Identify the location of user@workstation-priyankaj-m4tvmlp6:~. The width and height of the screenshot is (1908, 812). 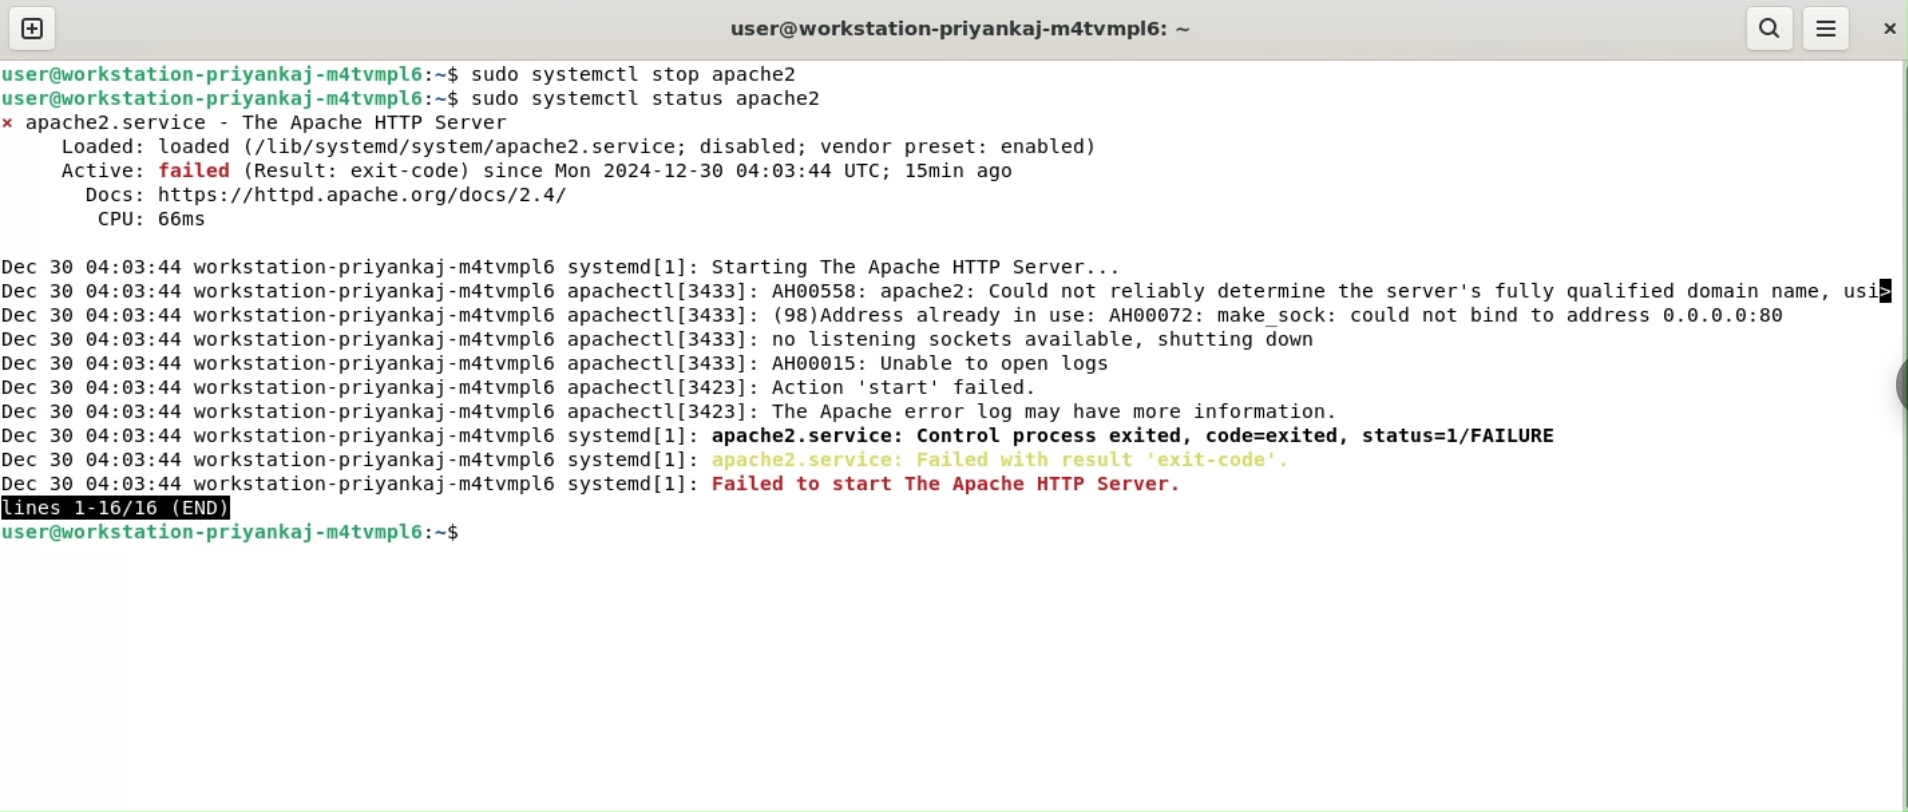
(964, 28).